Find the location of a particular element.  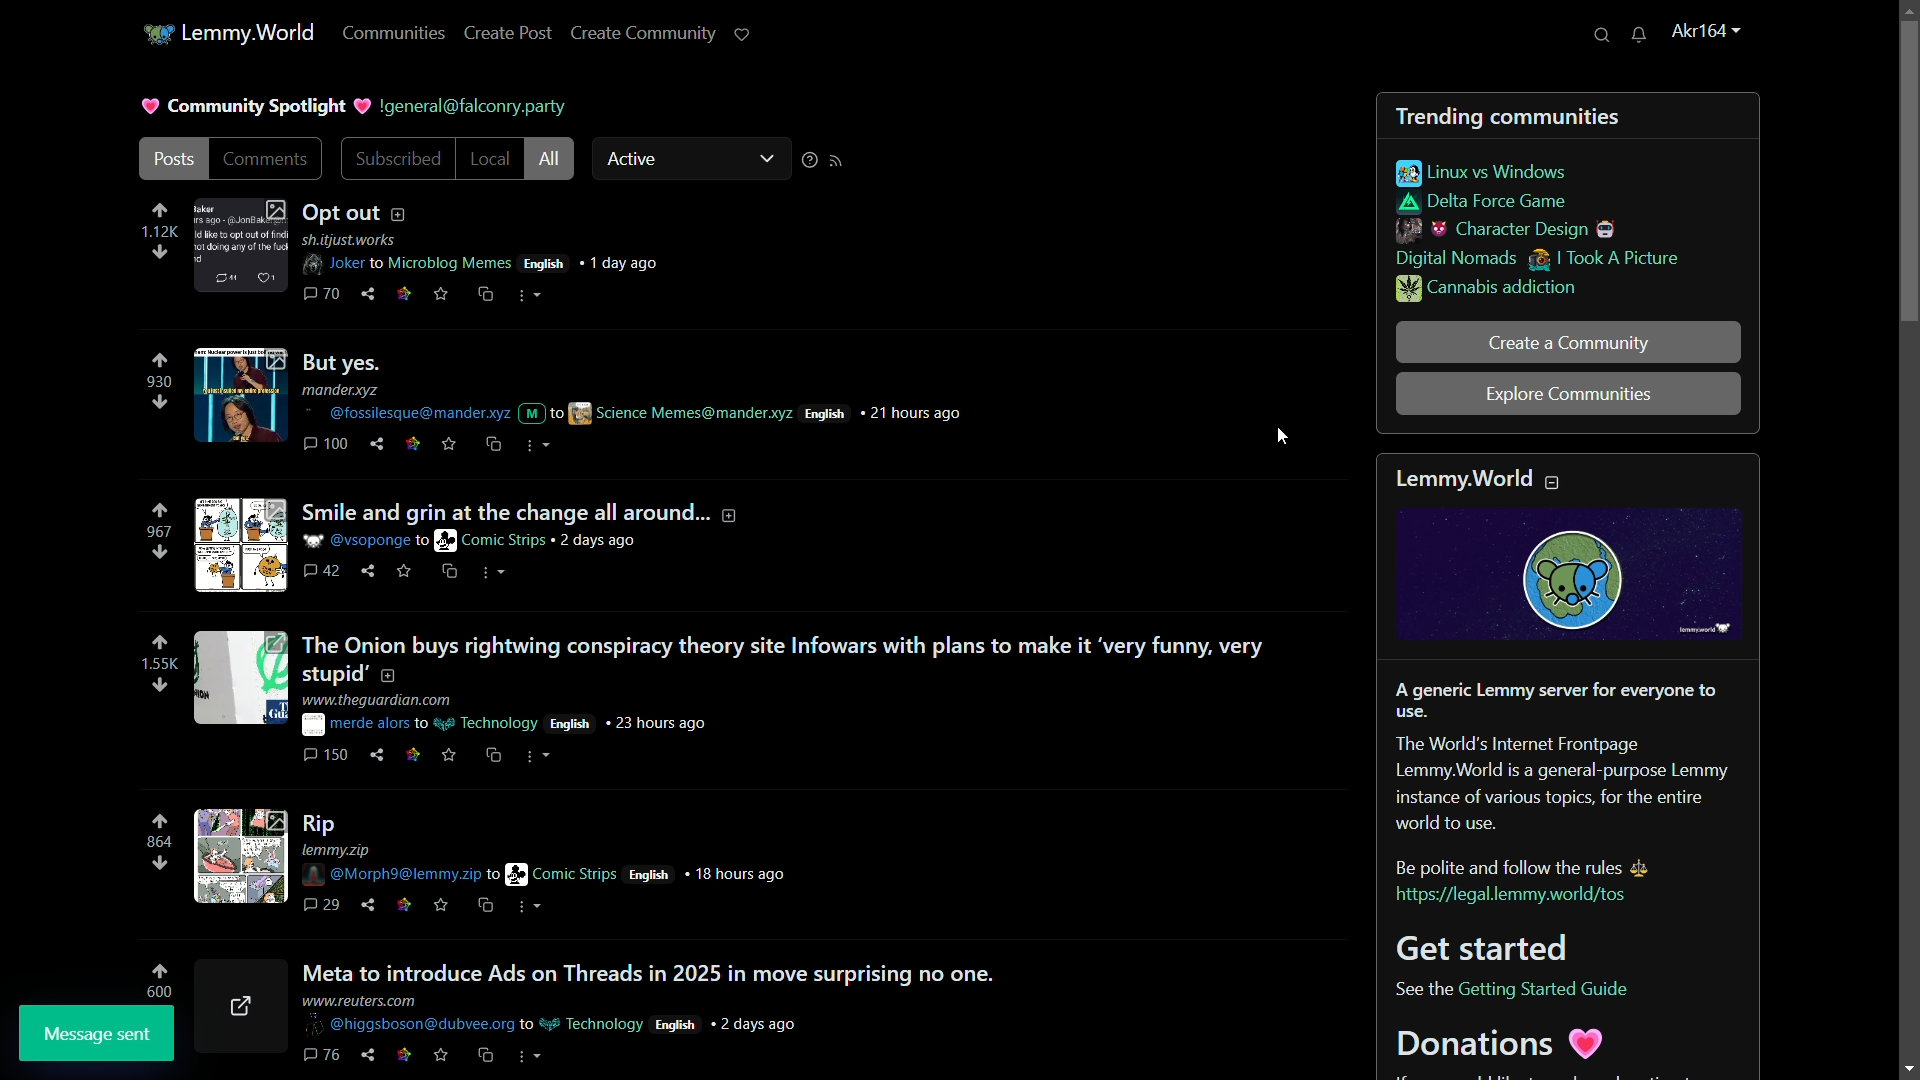

link is located at coordinates (404, 1055).